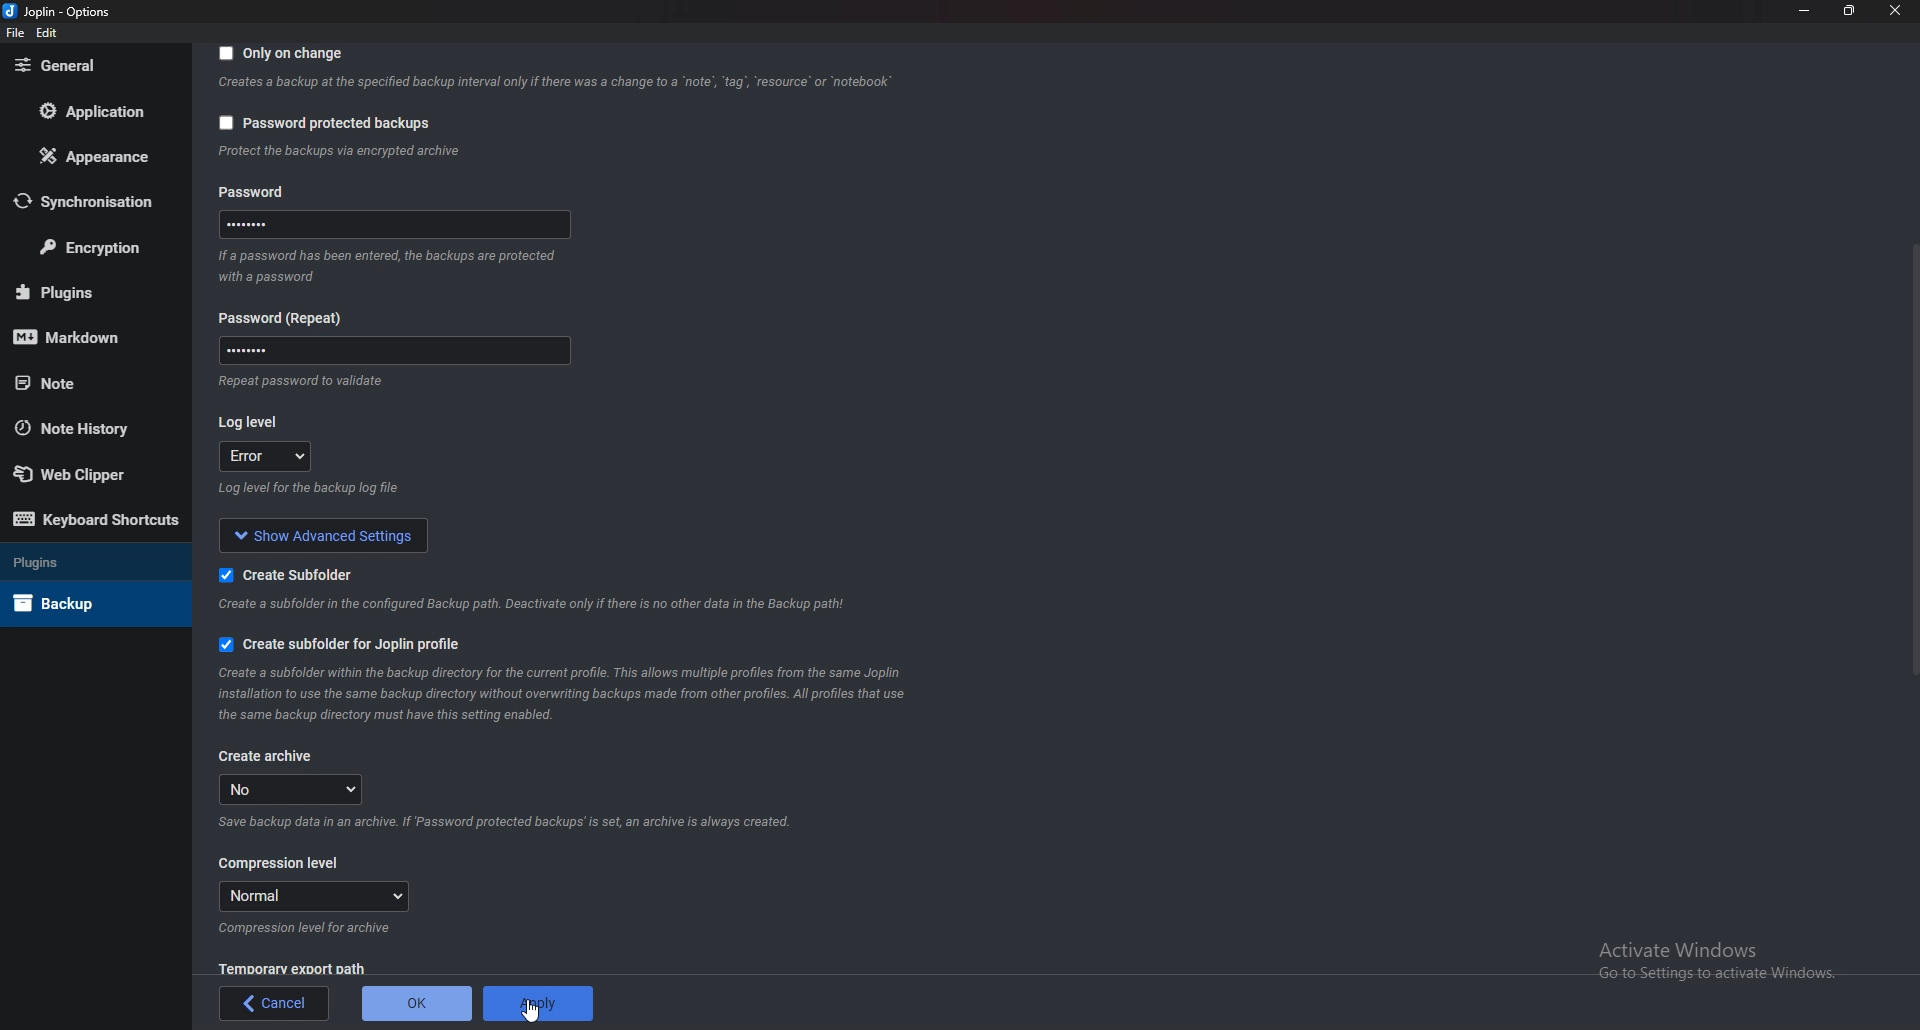 The image size is (1920, 1030). Describe the element at coordinates (1914, 459) in the screenshot. I see `Scroll bar` at that location.